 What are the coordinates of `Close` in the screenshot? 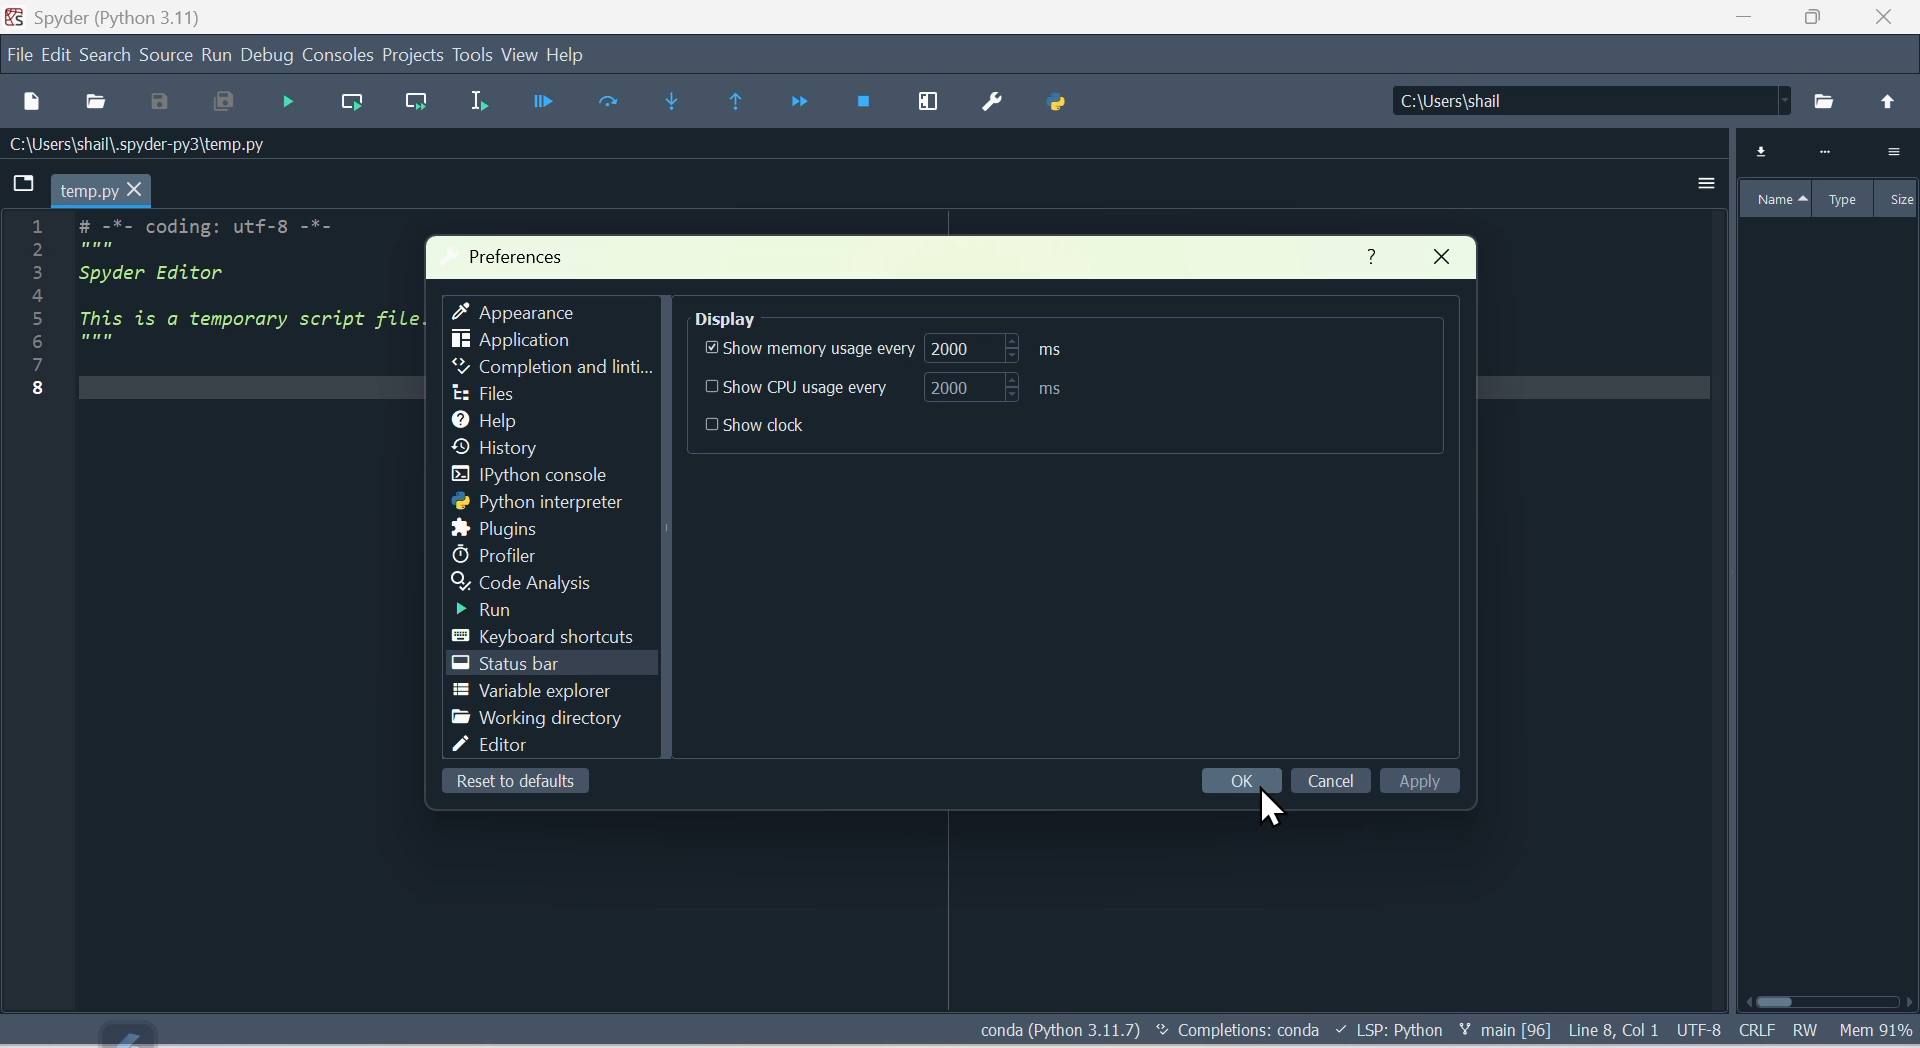 It's located at (1436, 260).